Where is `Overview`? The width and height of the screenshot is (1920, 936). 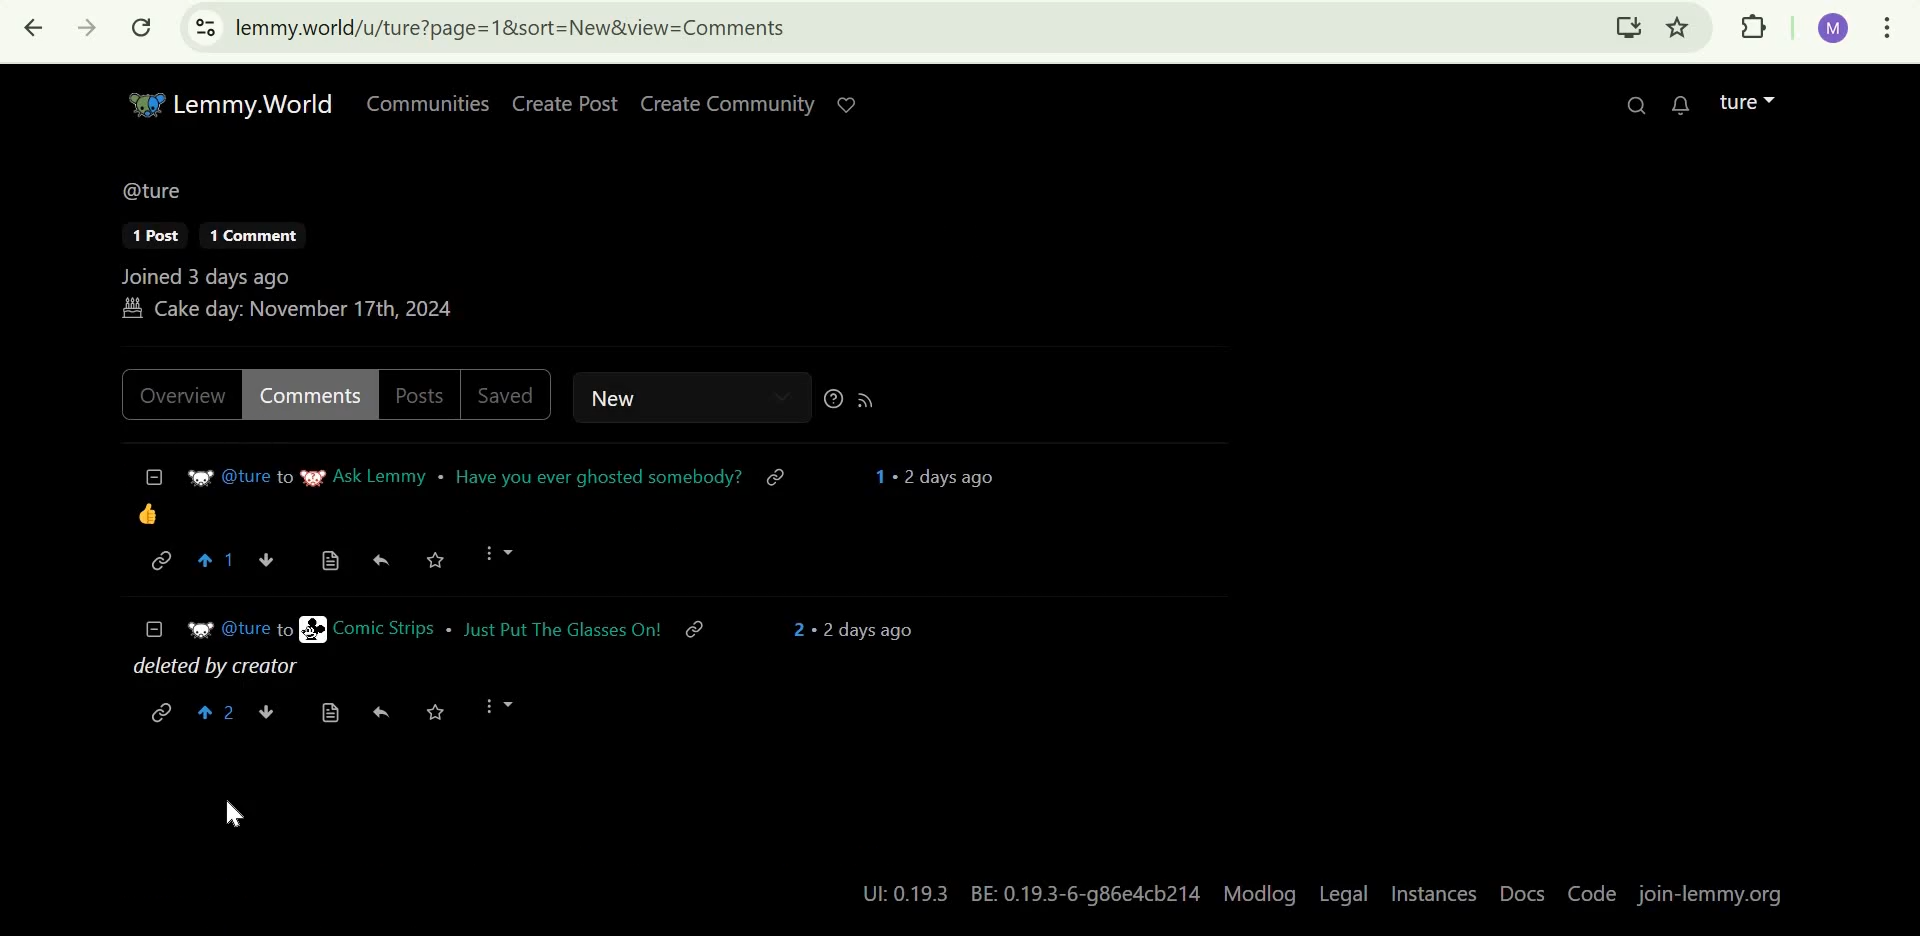
Overview is located at coordinates (184, 397).